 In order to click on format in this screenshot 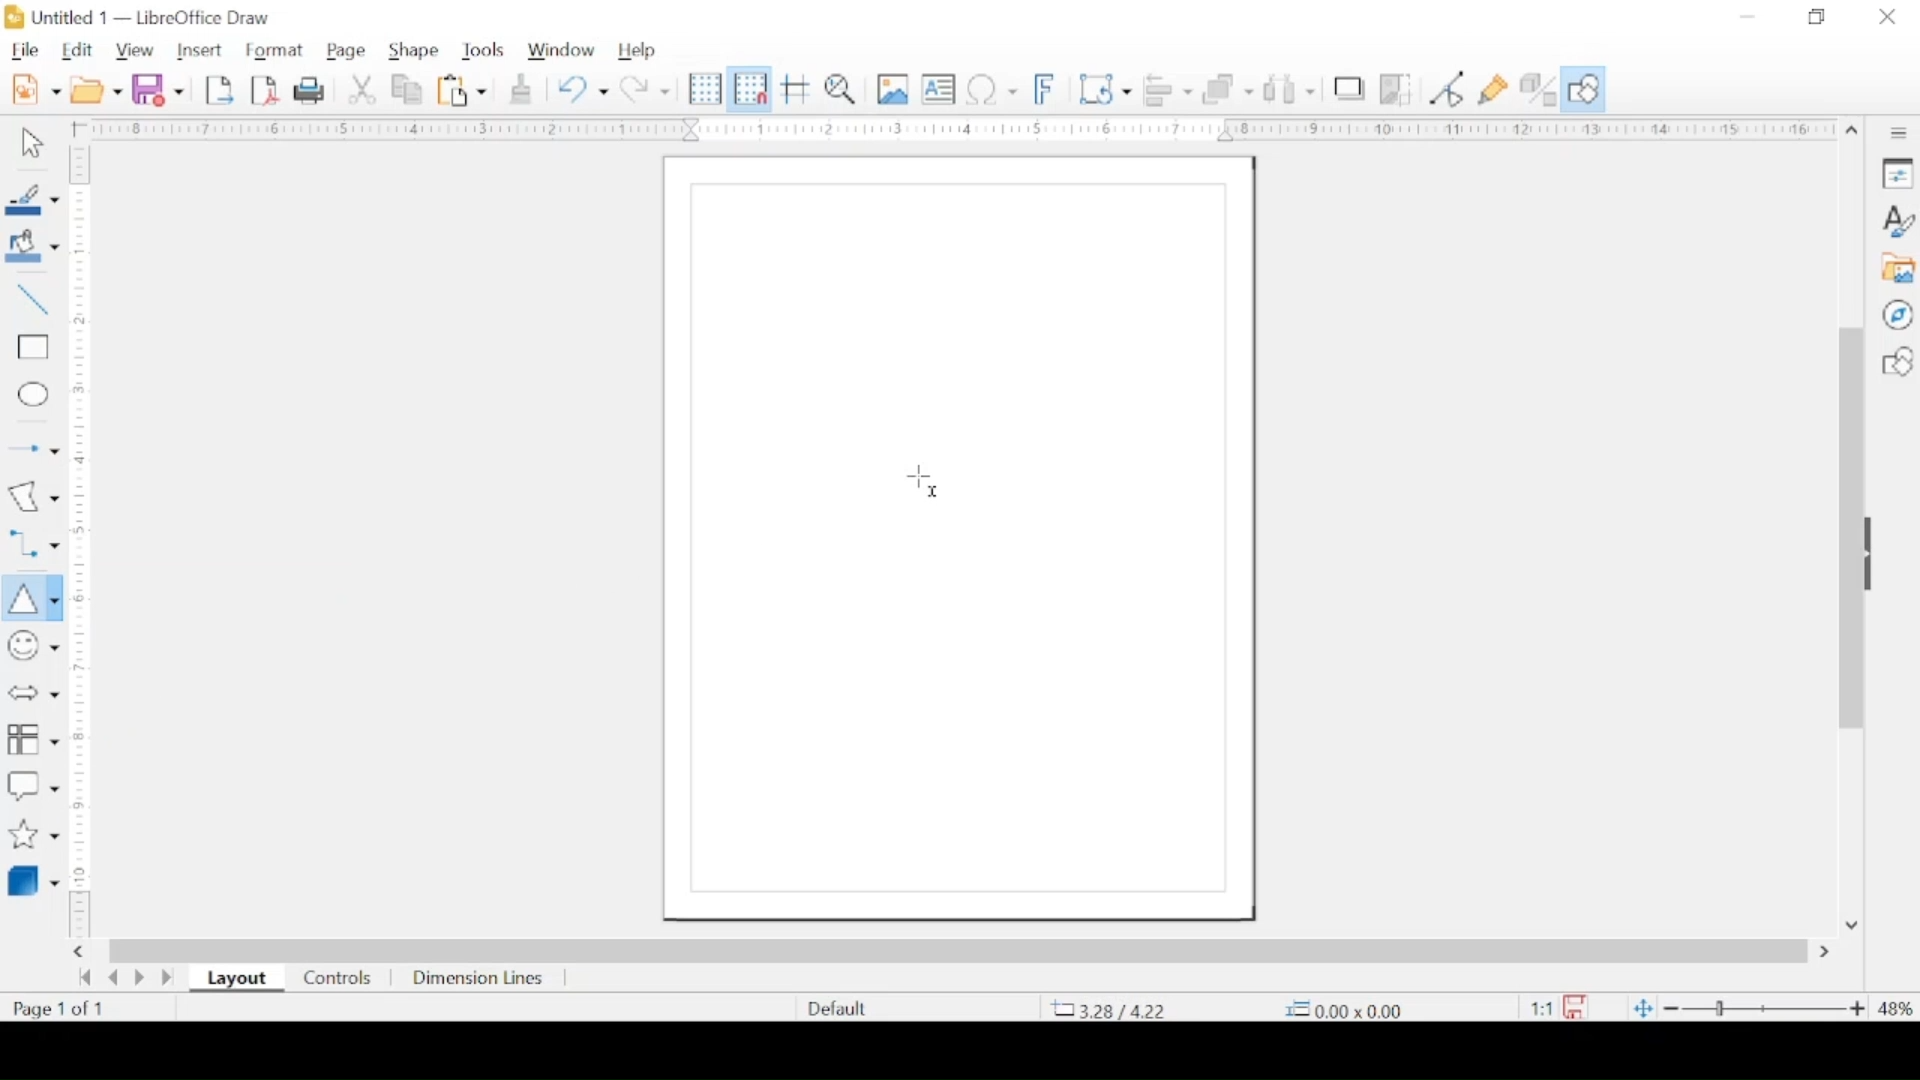, I will do `click(273, 50)`.